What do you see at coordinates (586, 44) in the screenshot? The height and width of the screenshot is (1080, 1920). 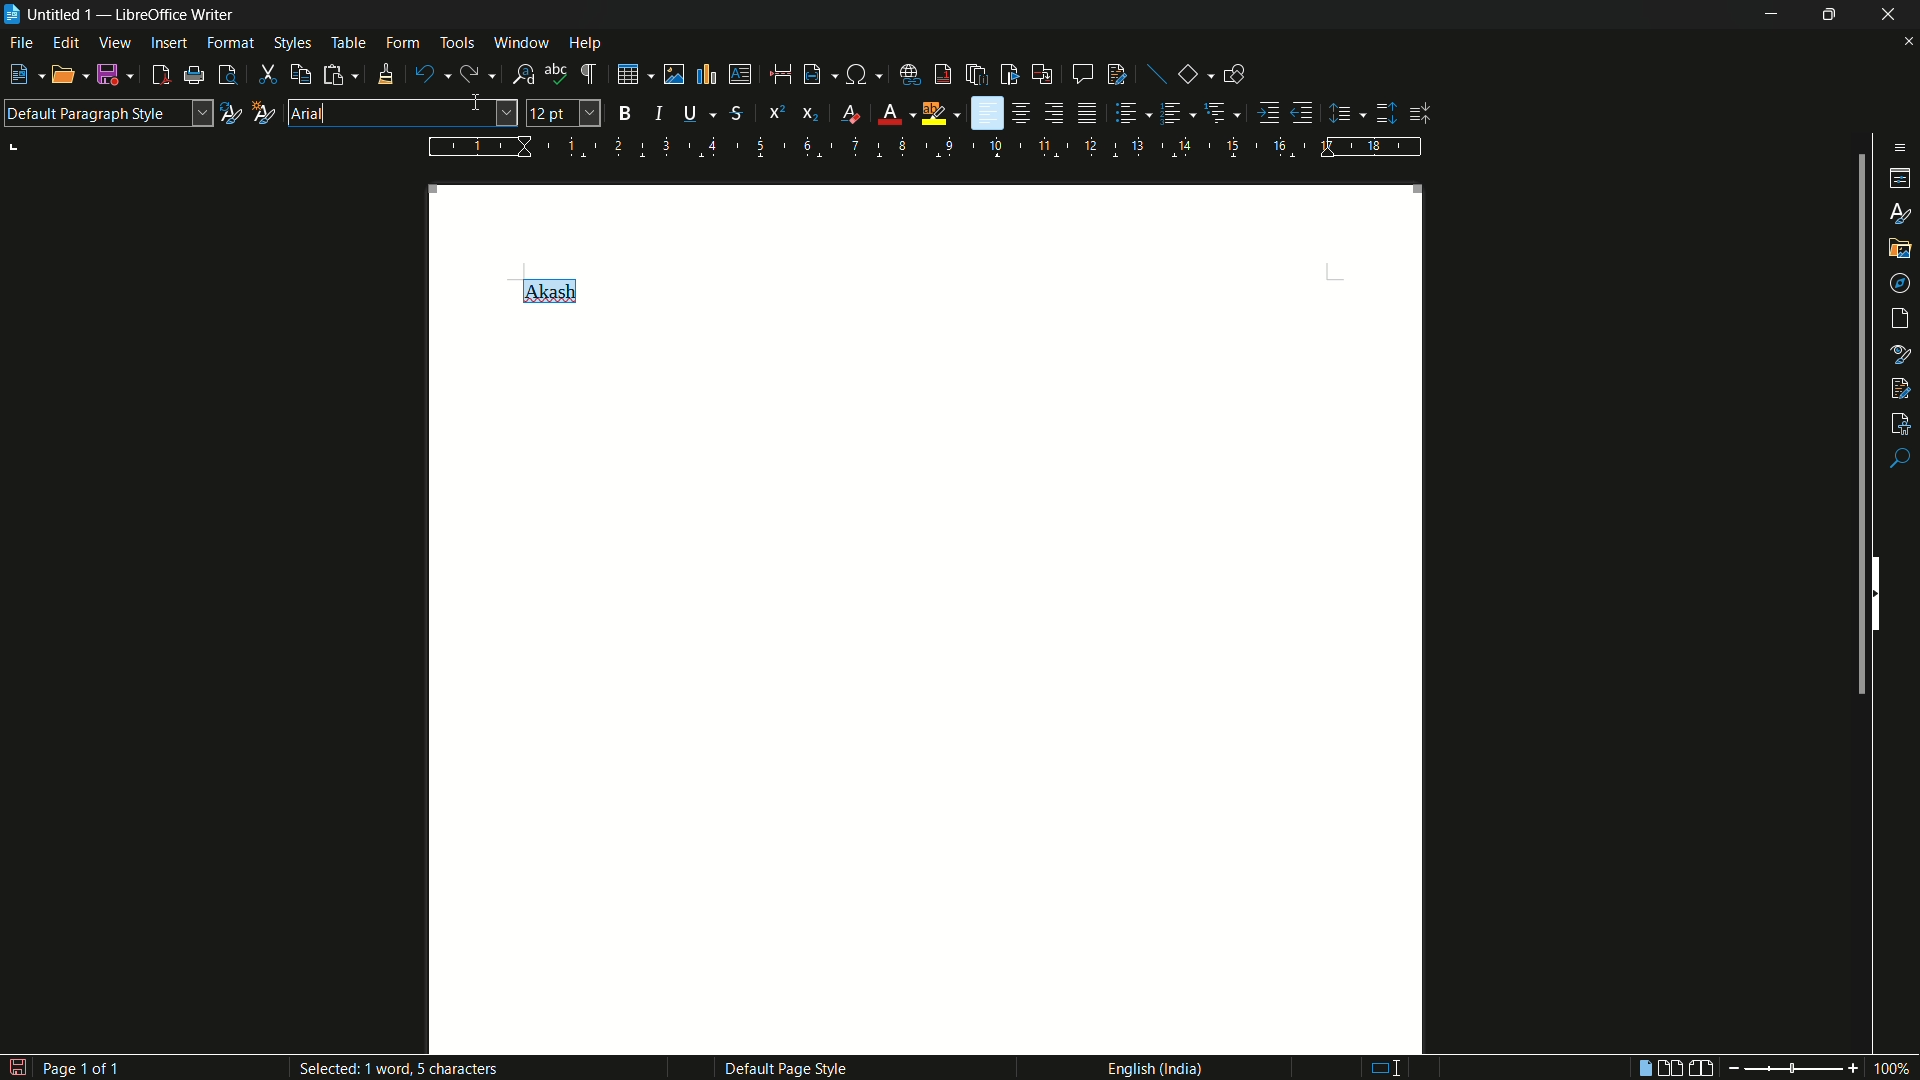 I see `help menu` at bounding box center [586, 44].